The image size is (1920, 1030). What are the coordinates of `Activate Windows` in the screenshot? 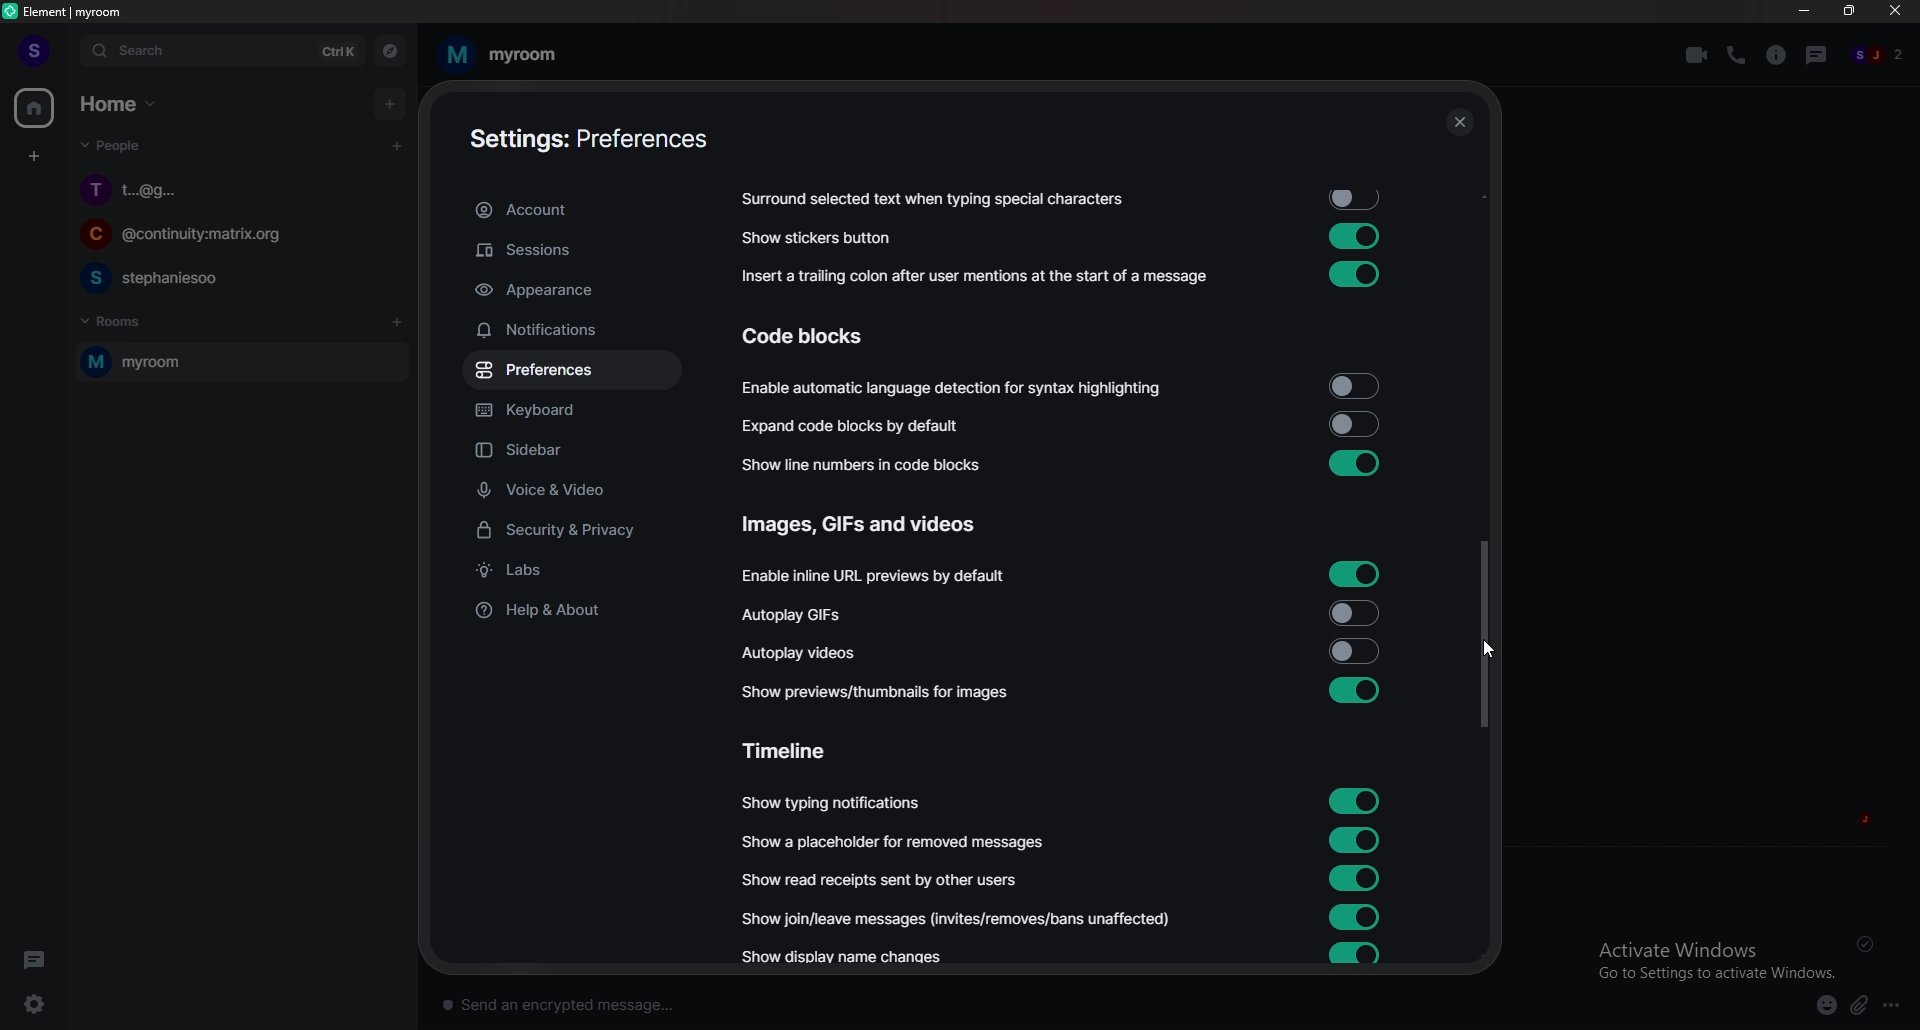 It's located at (1709, 958).